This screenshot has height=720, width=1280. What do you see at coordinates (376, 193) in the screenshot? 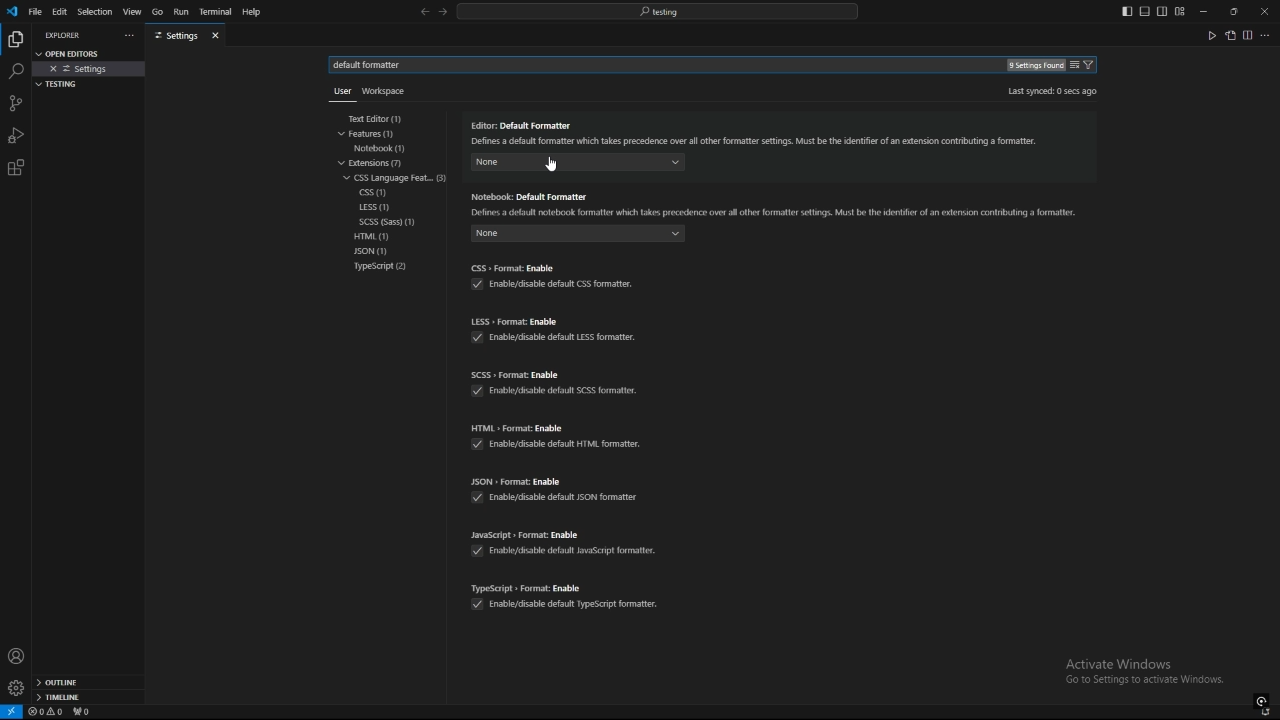
I see `css` at bounding box center [376, 193].